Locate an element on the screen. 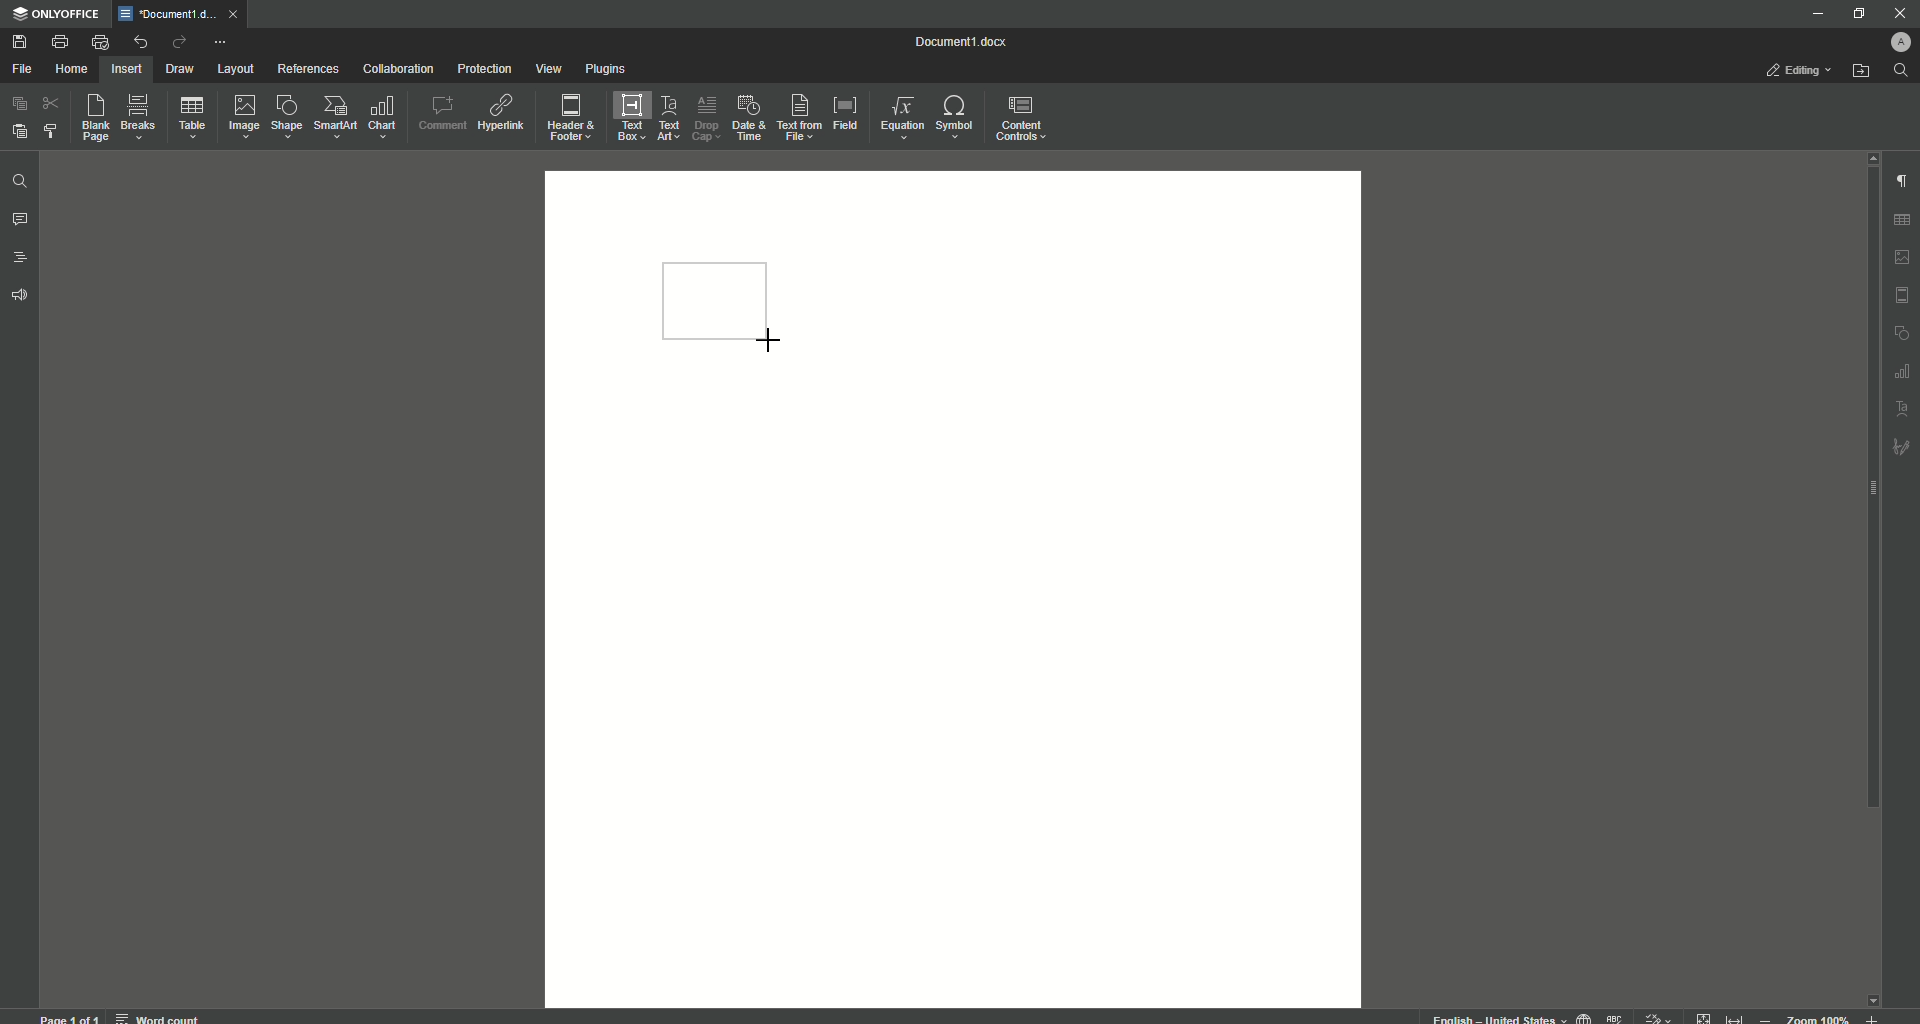 This screenshot has height=1024, width=1920. HEADER & FOOTER is located at coordinates (1902, 296).